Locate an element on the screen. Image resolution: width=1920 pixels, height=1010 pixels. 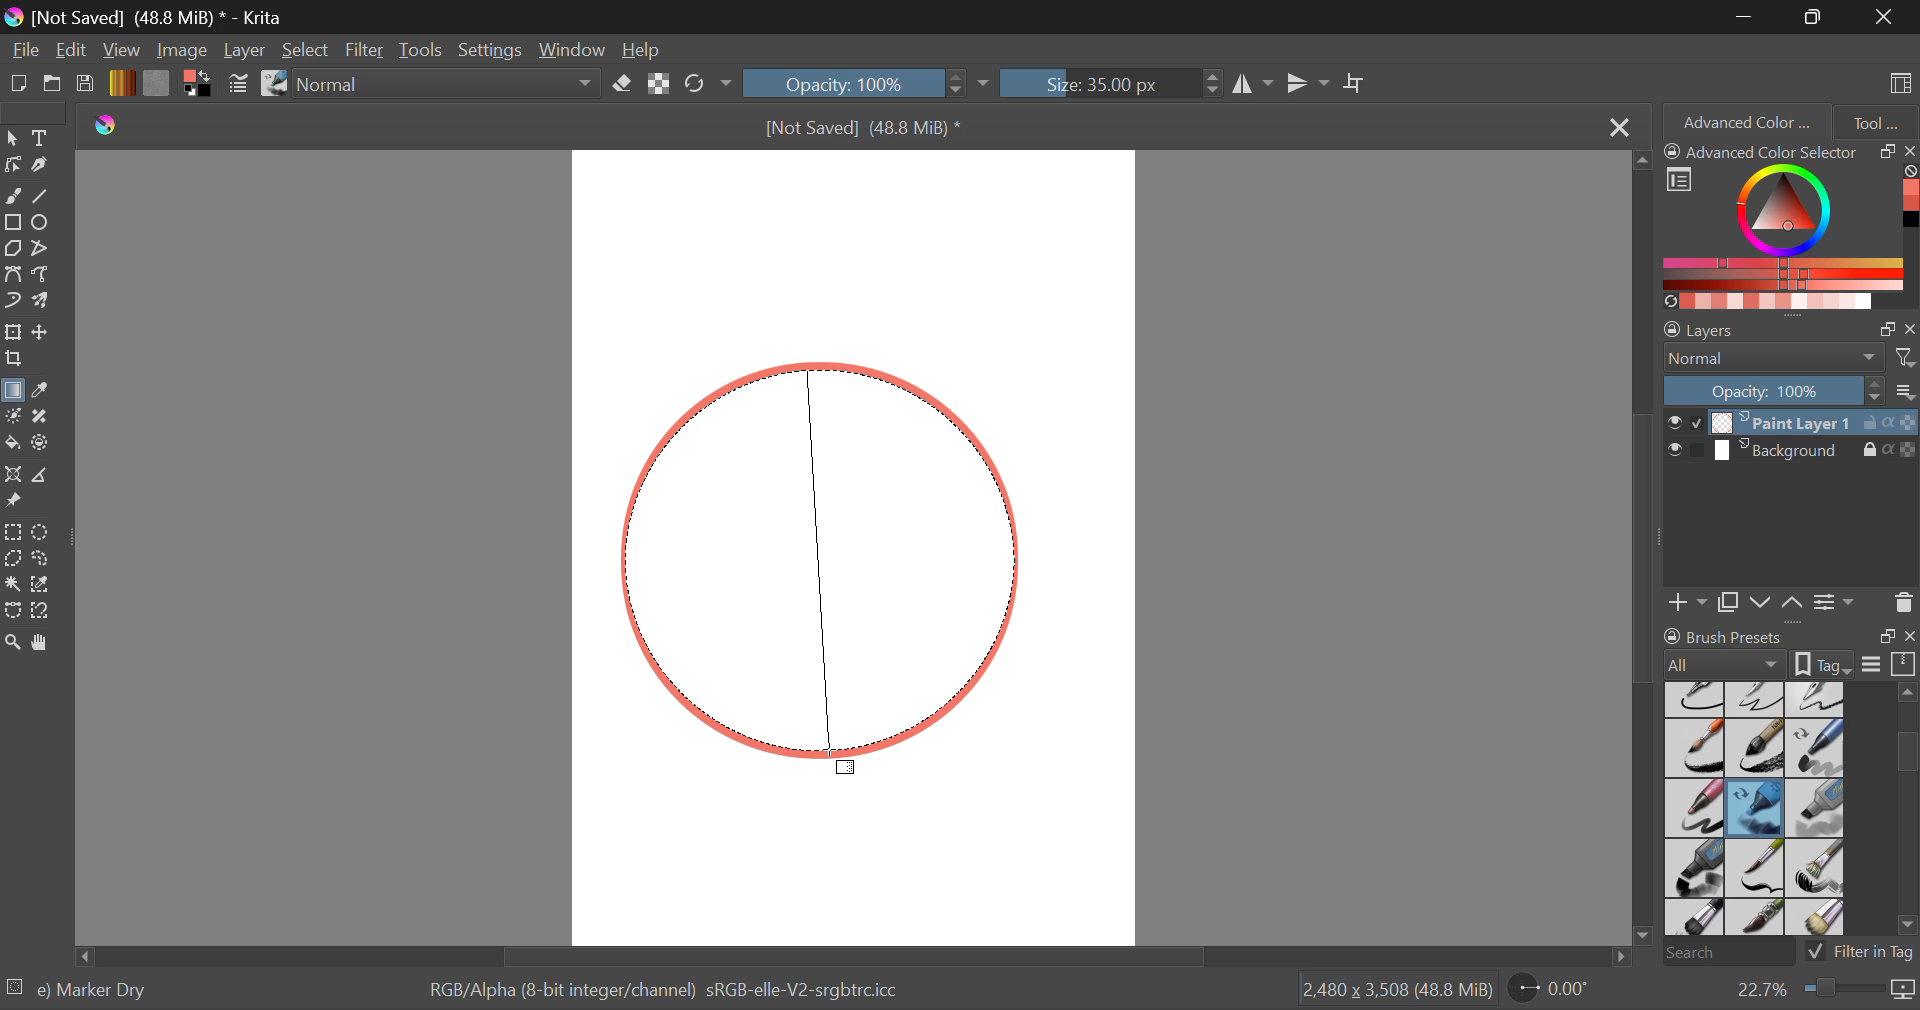
slider is located at coordinates (1898, 808).